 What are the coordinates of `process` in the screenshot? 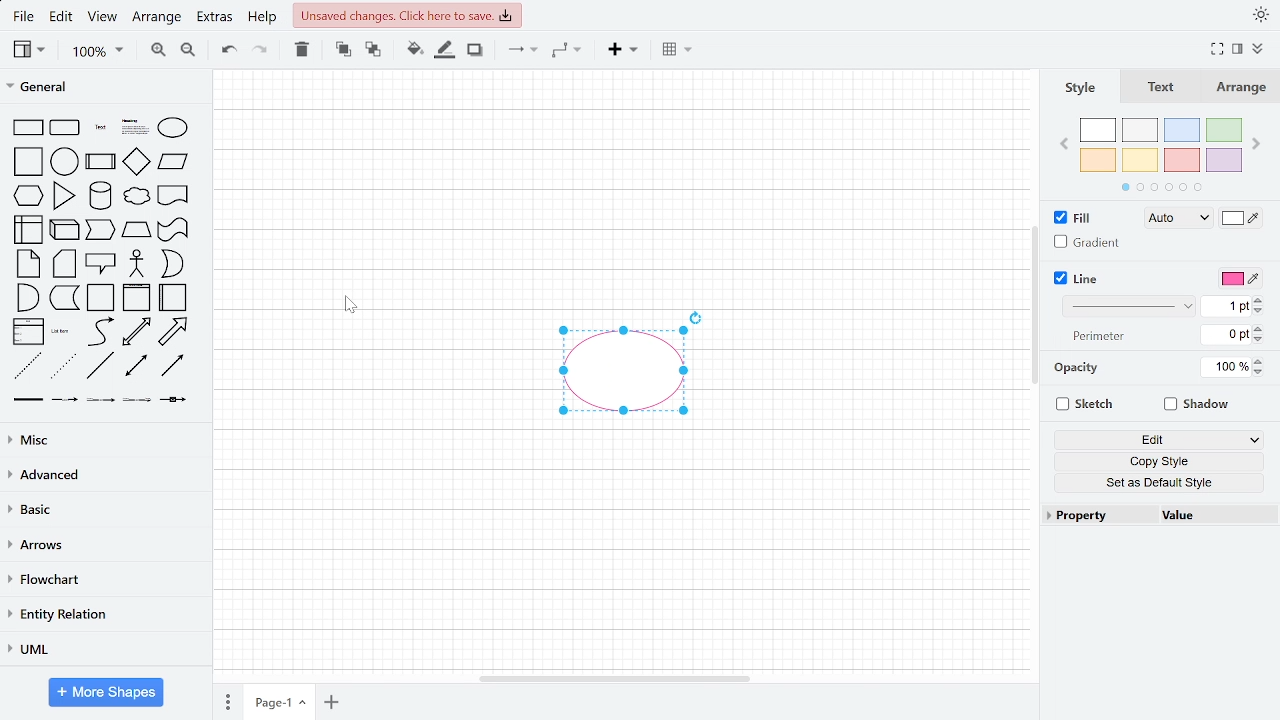 It's located at (100, 161).